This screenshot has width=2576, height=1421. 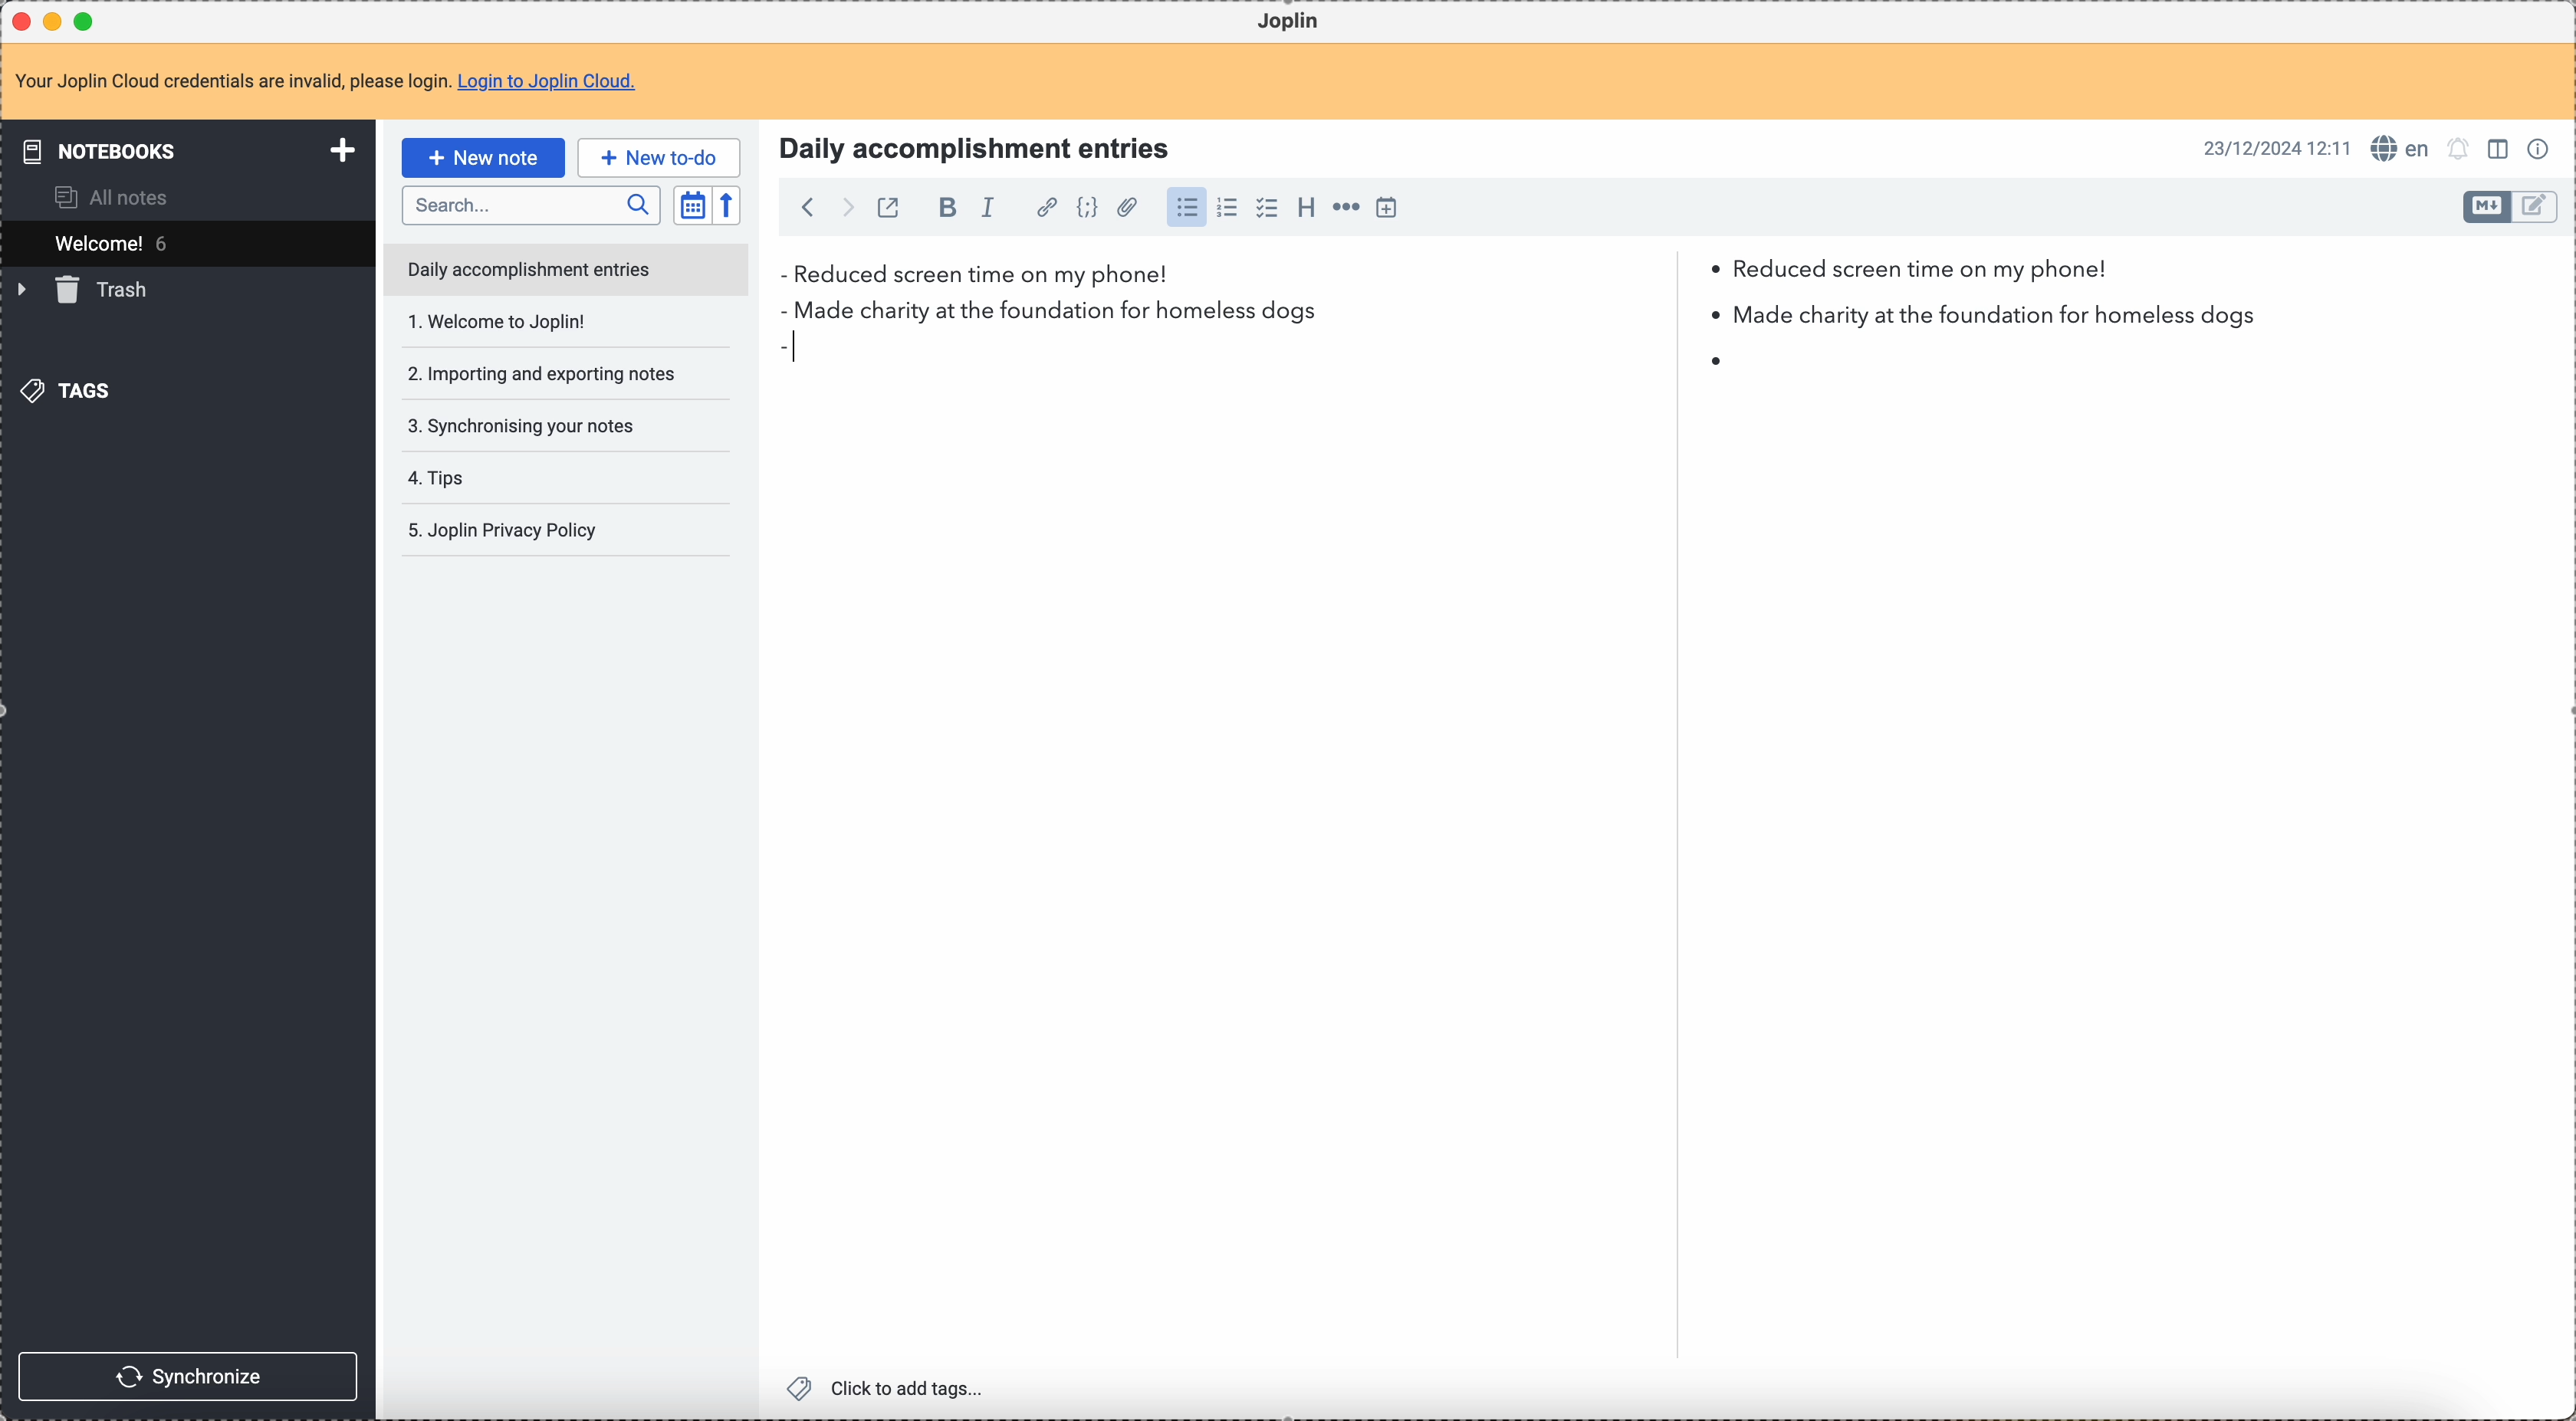 I want to click on new to-do, so click(x=660, y=156).